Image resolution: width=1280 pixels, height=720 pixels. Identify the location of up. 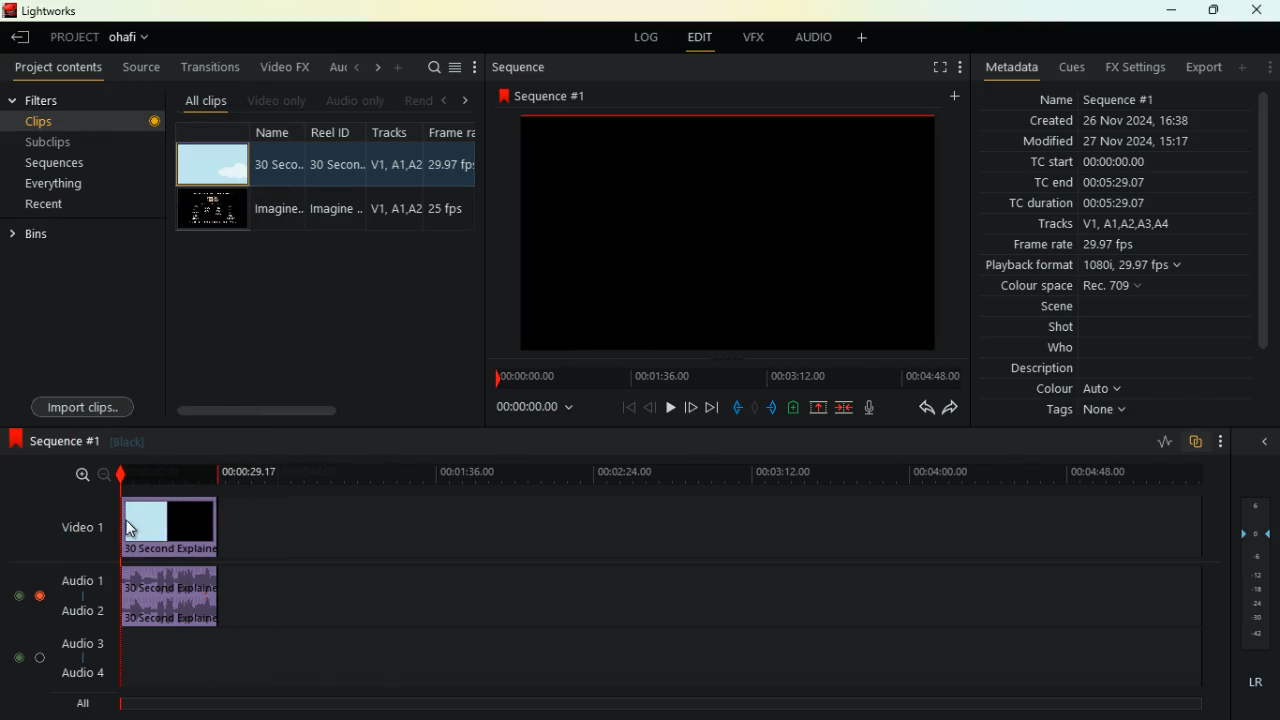
(818, 408).